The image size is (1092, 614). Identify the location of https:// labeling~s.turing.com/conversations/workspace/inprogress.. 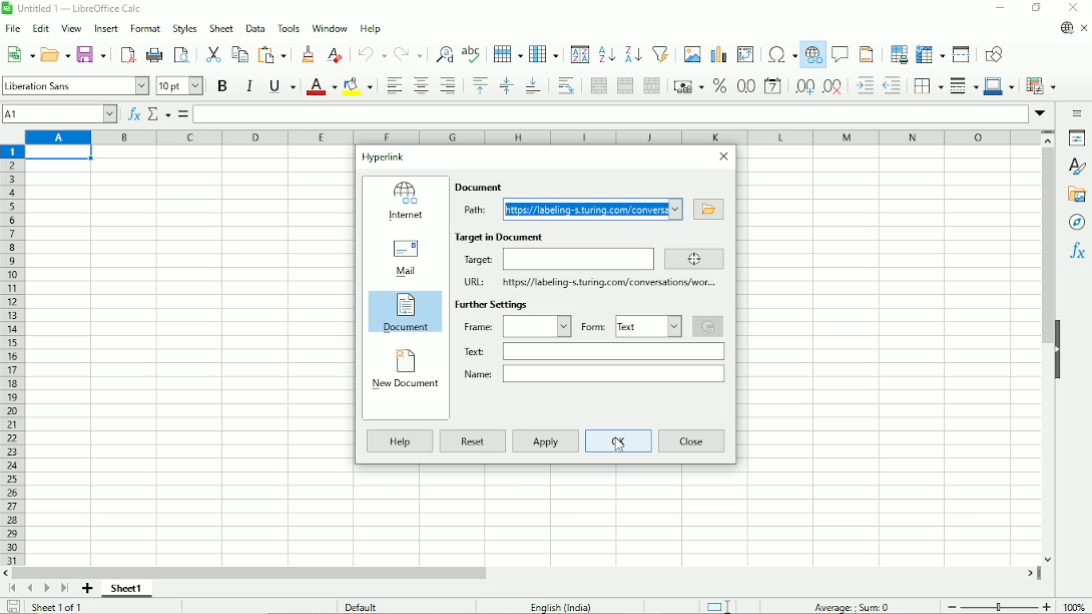
(608, 283).